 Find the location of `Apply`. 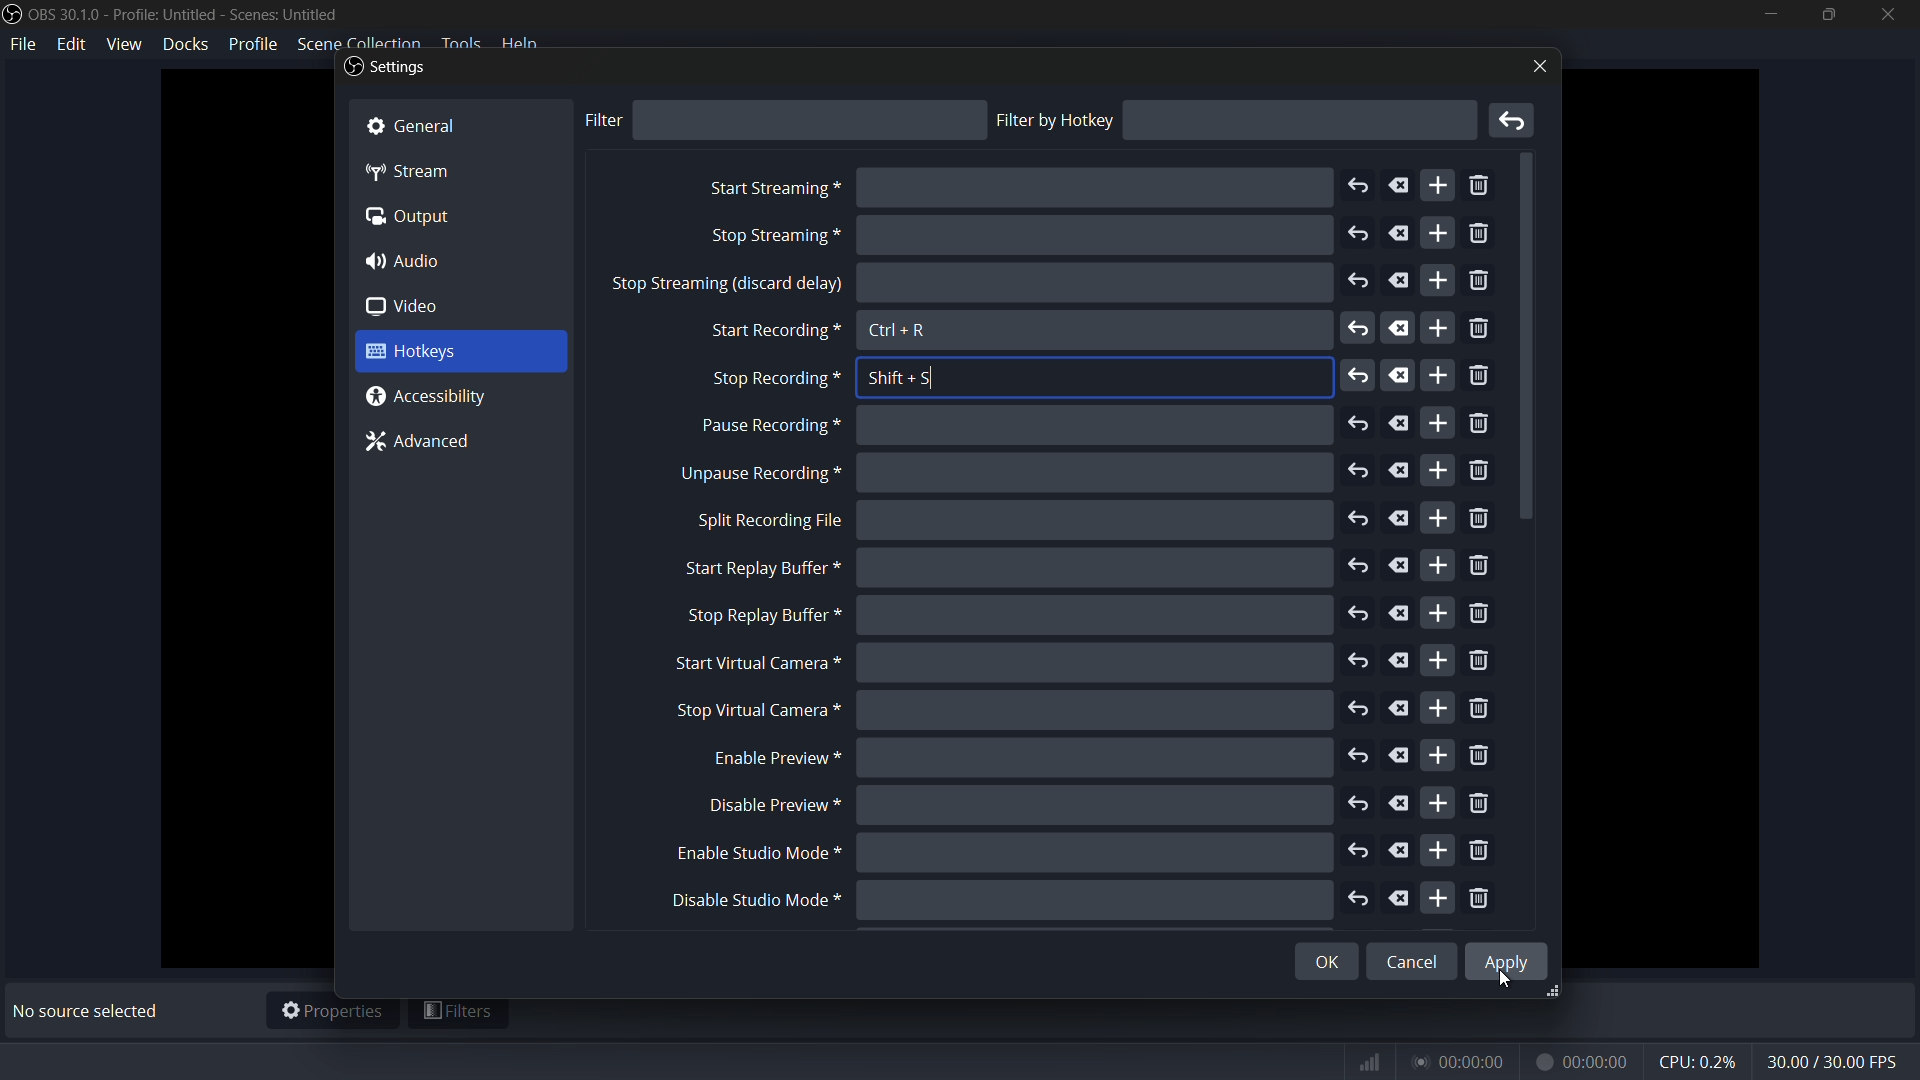

Apply is located at coordinates (1510, 960).